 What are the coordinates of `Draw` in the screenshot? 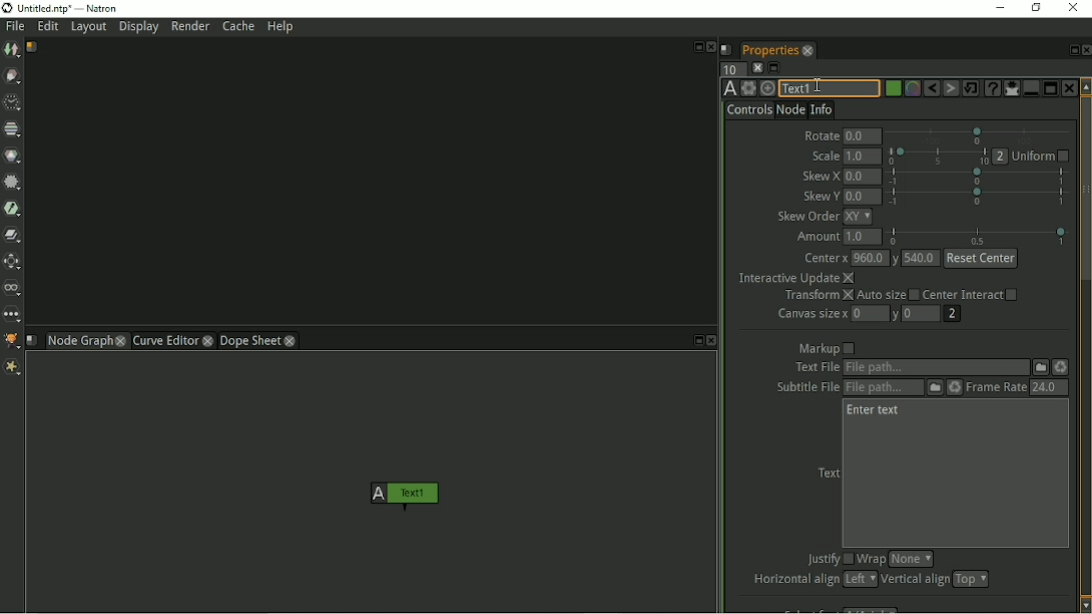 It's located at (13, 77).